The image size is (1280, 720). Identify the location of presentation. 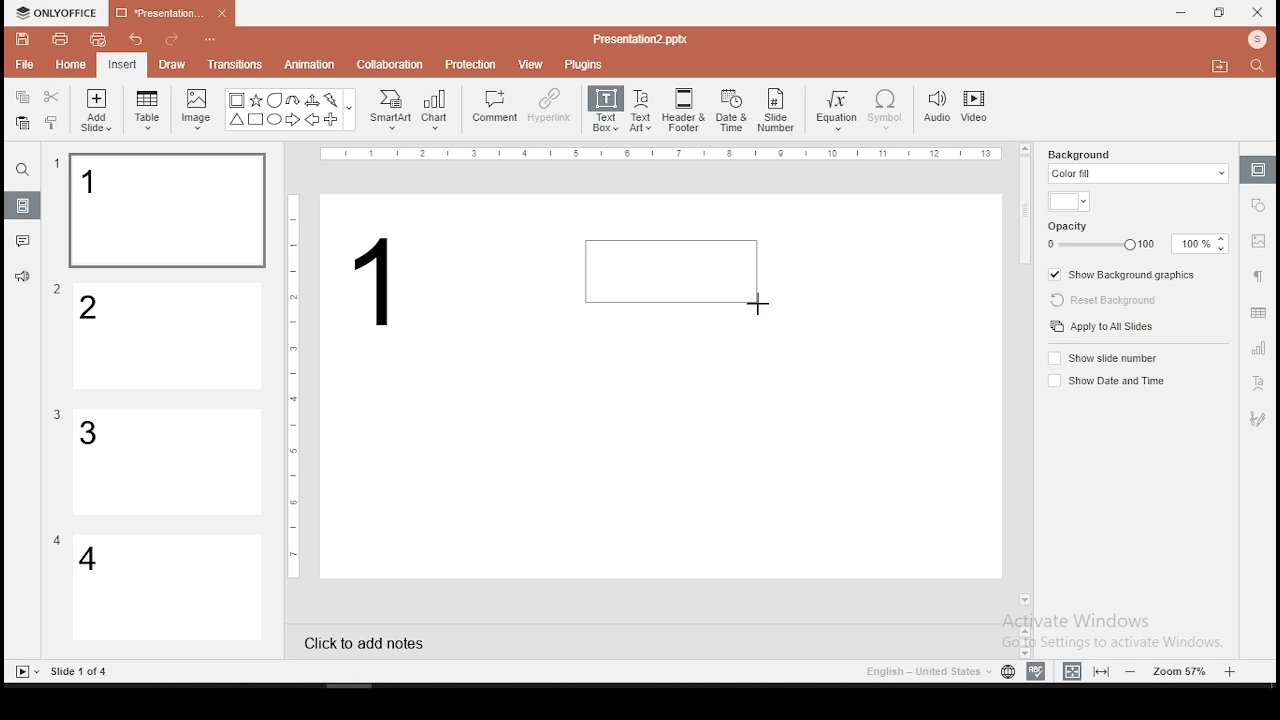
(169, 15).